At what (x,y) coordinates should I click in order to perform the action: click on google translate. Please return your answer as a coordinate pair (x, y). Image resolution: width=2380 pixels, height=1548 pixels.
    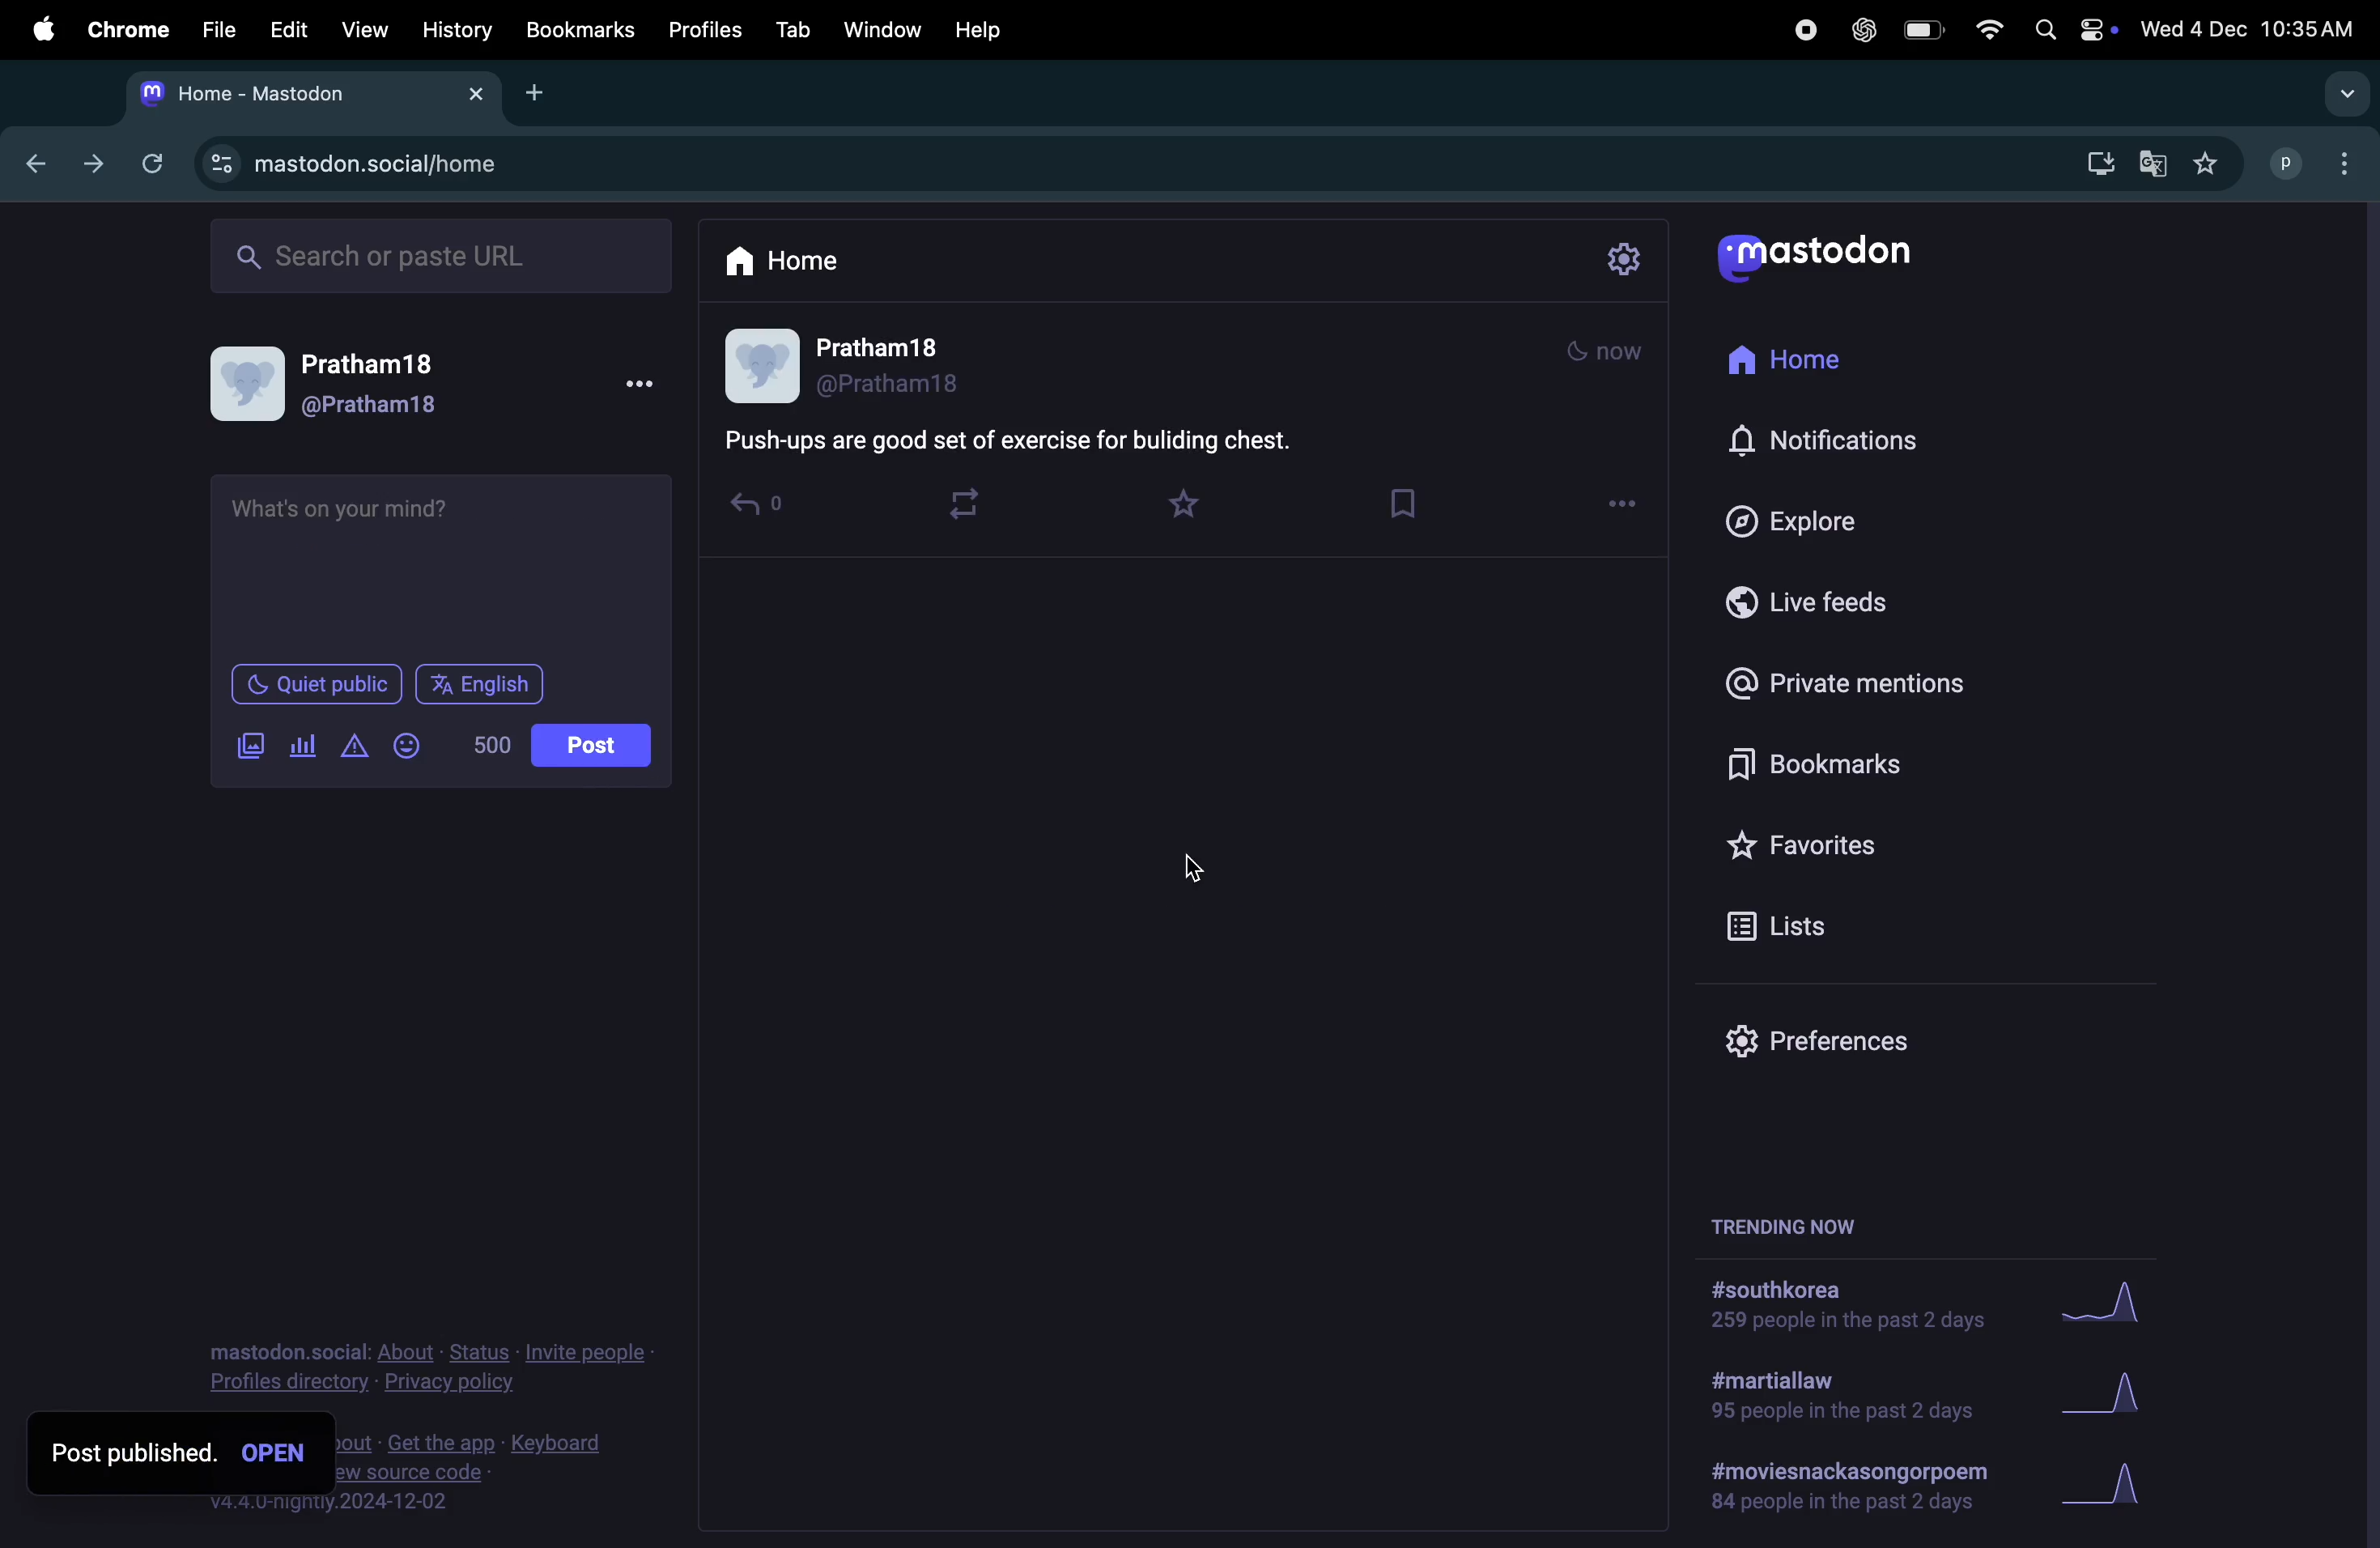
    Looking at the image, I should click on (2150, 163).